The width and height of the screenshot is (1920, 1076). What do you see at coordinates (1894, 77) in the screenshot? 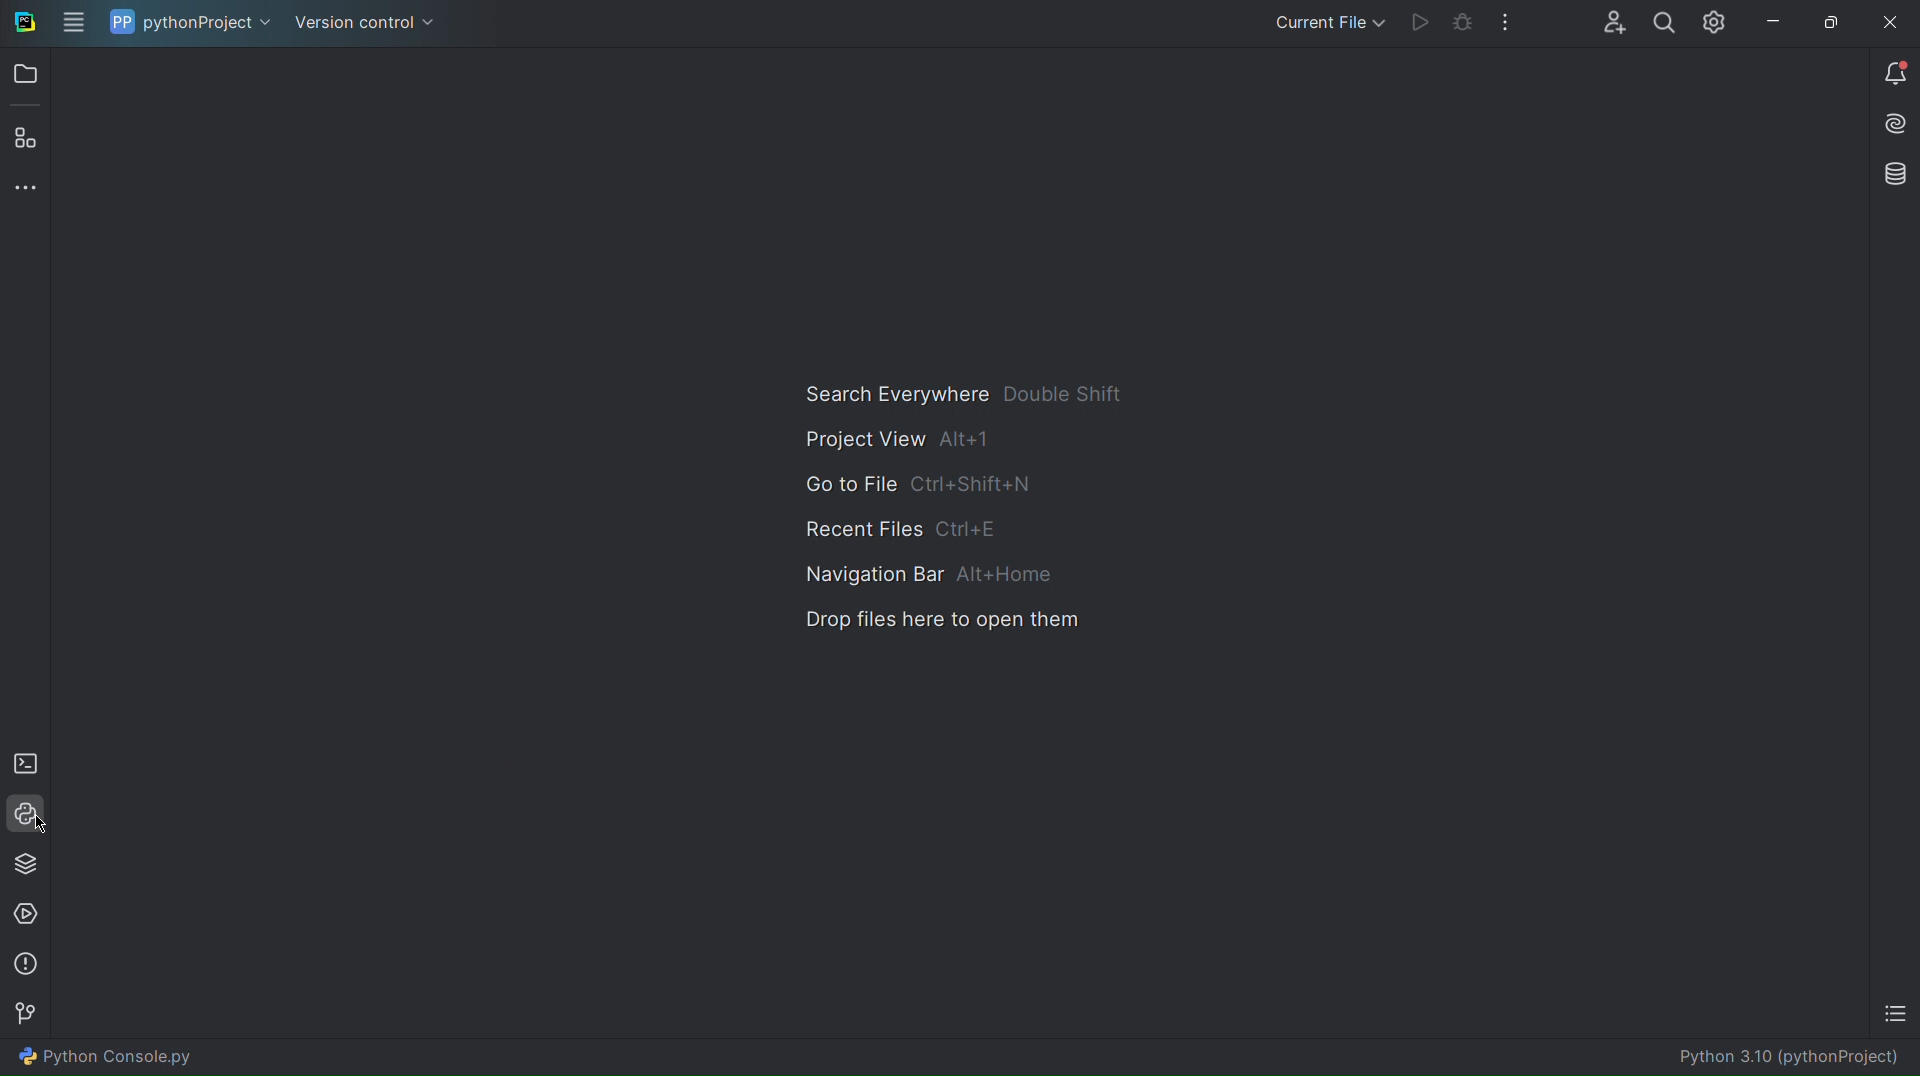
I see `Notifications` at bounding box center [1894, 77].